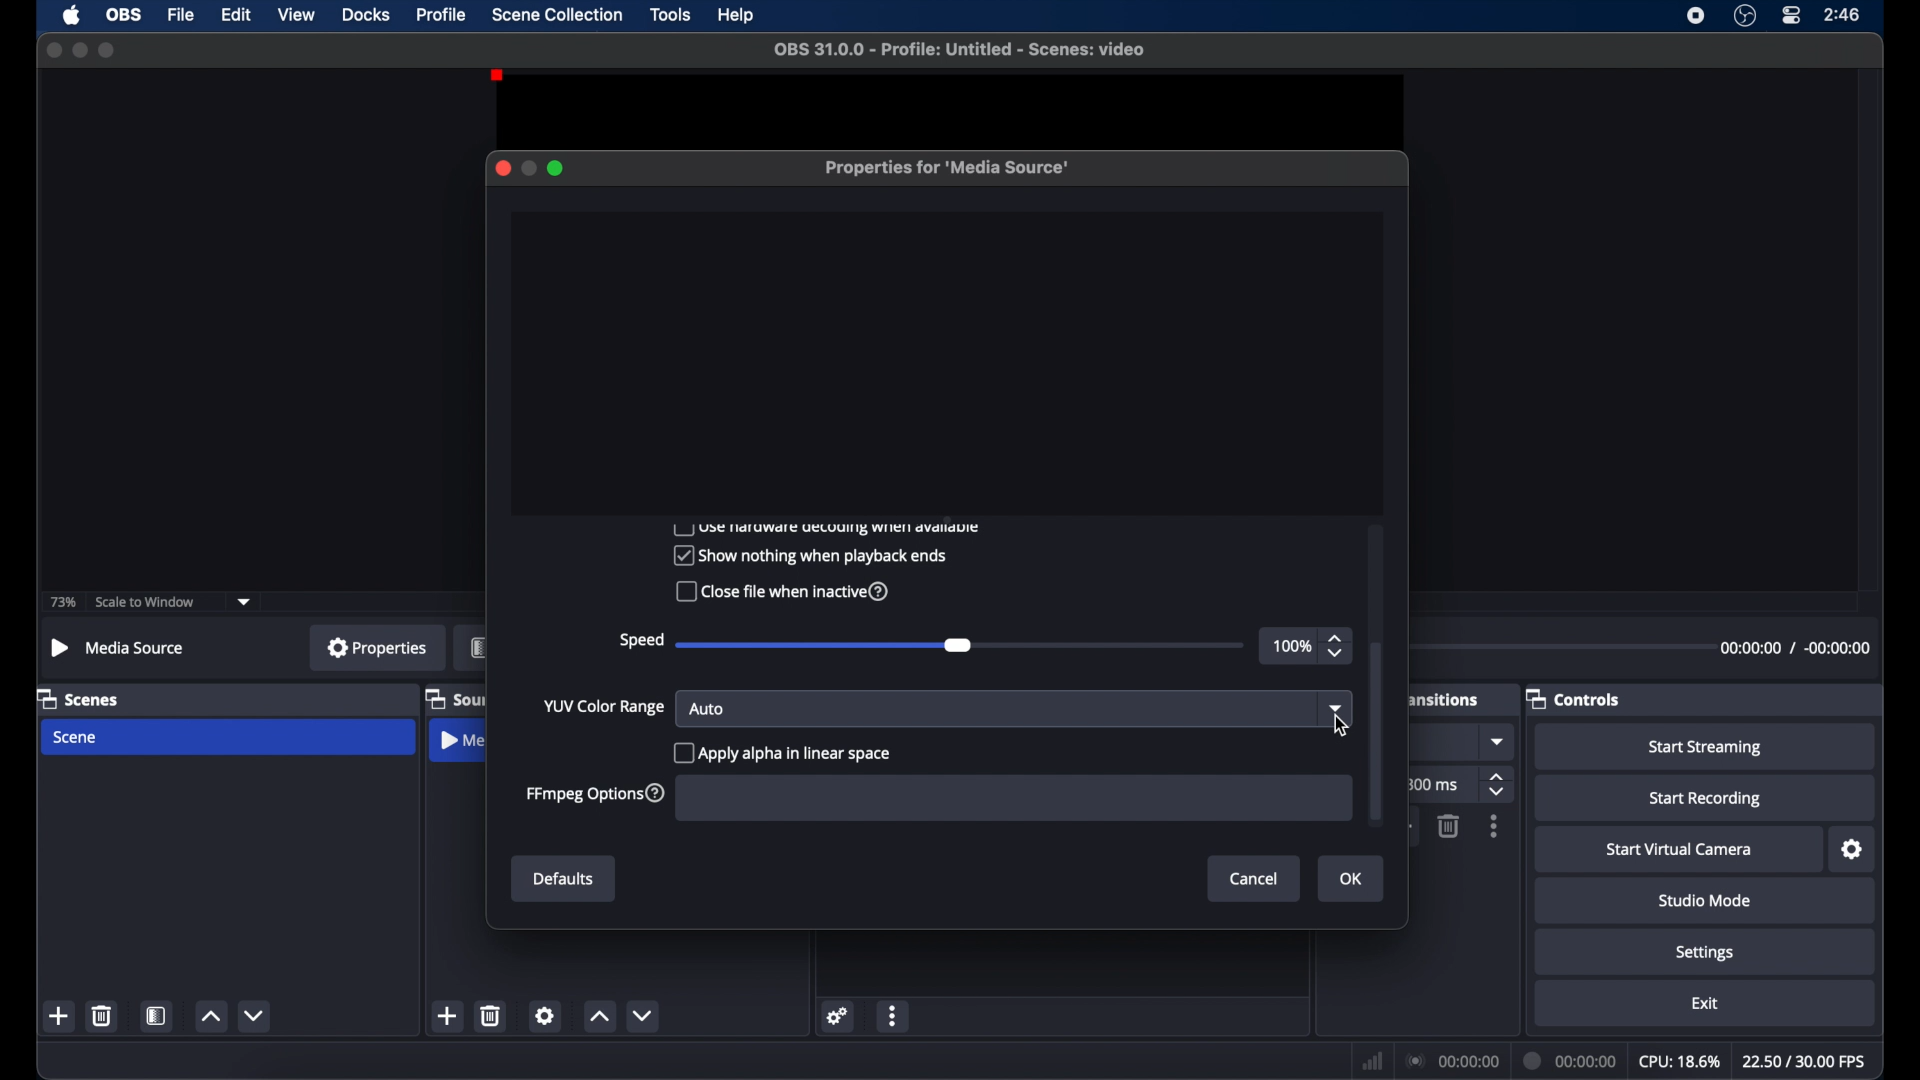 This screenshot has width=1920, height=1080. What do you see at coordinates (79, 49) in the screenshot?
I see `minimize` at bounding box center [79, 49].